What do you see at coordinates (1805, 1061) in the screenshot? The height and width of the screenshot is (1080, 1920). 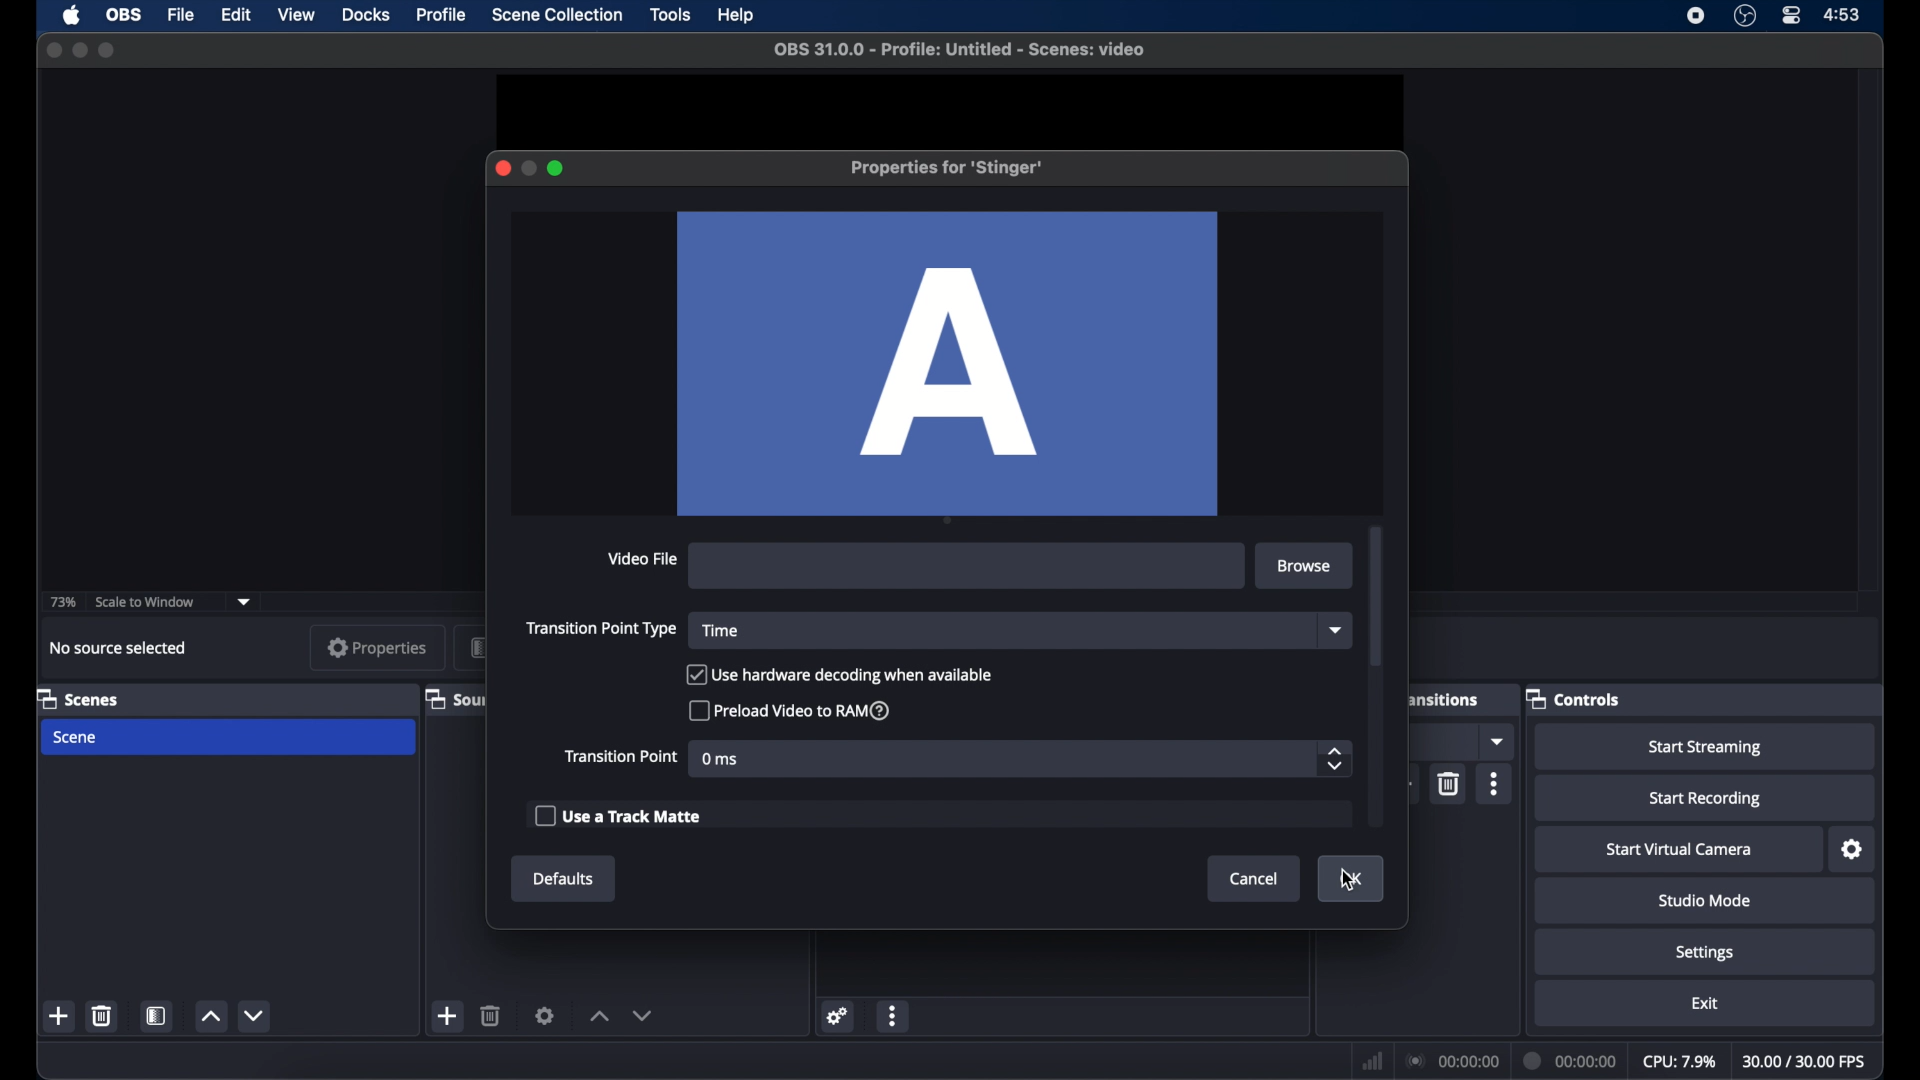 I see `fps` at bounding box center [1805, 1061].